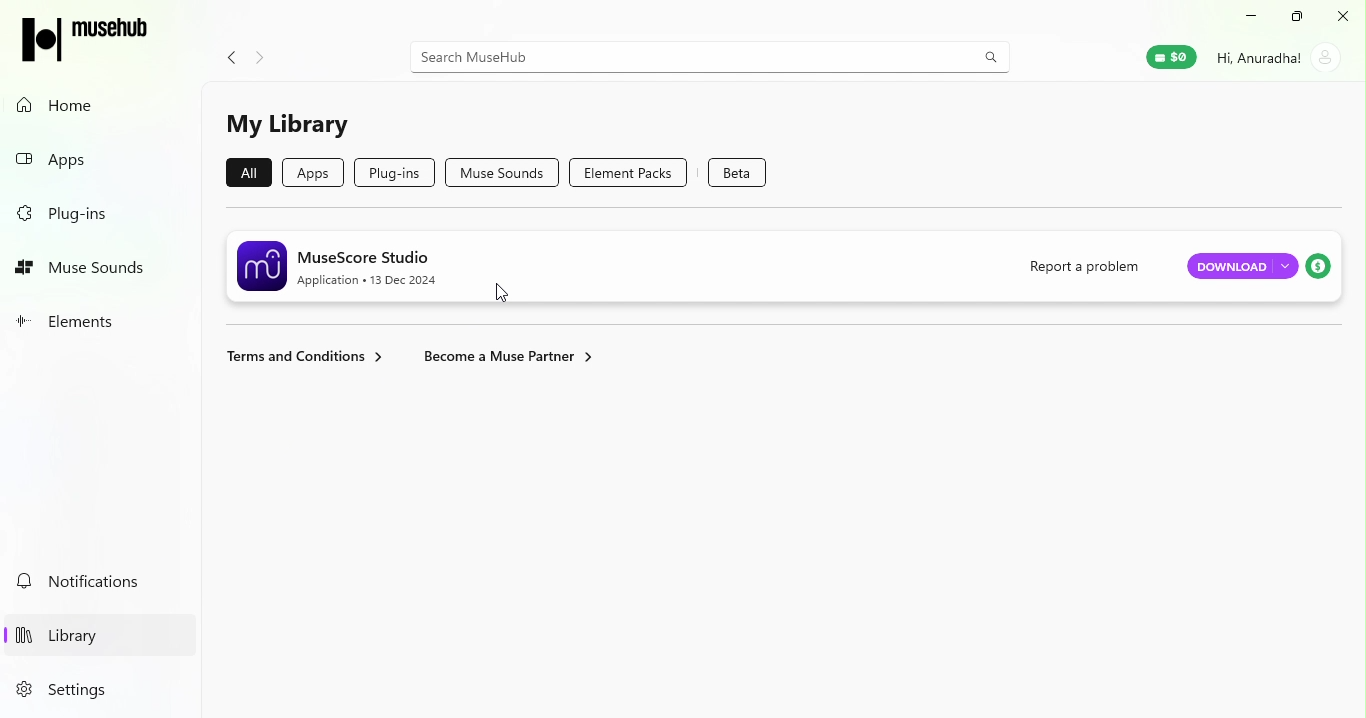 The width and height of the screenshot is (1366, 718). Describe the element at coordinates (1343, 14) in the screenshot. I see `Close` at that location.